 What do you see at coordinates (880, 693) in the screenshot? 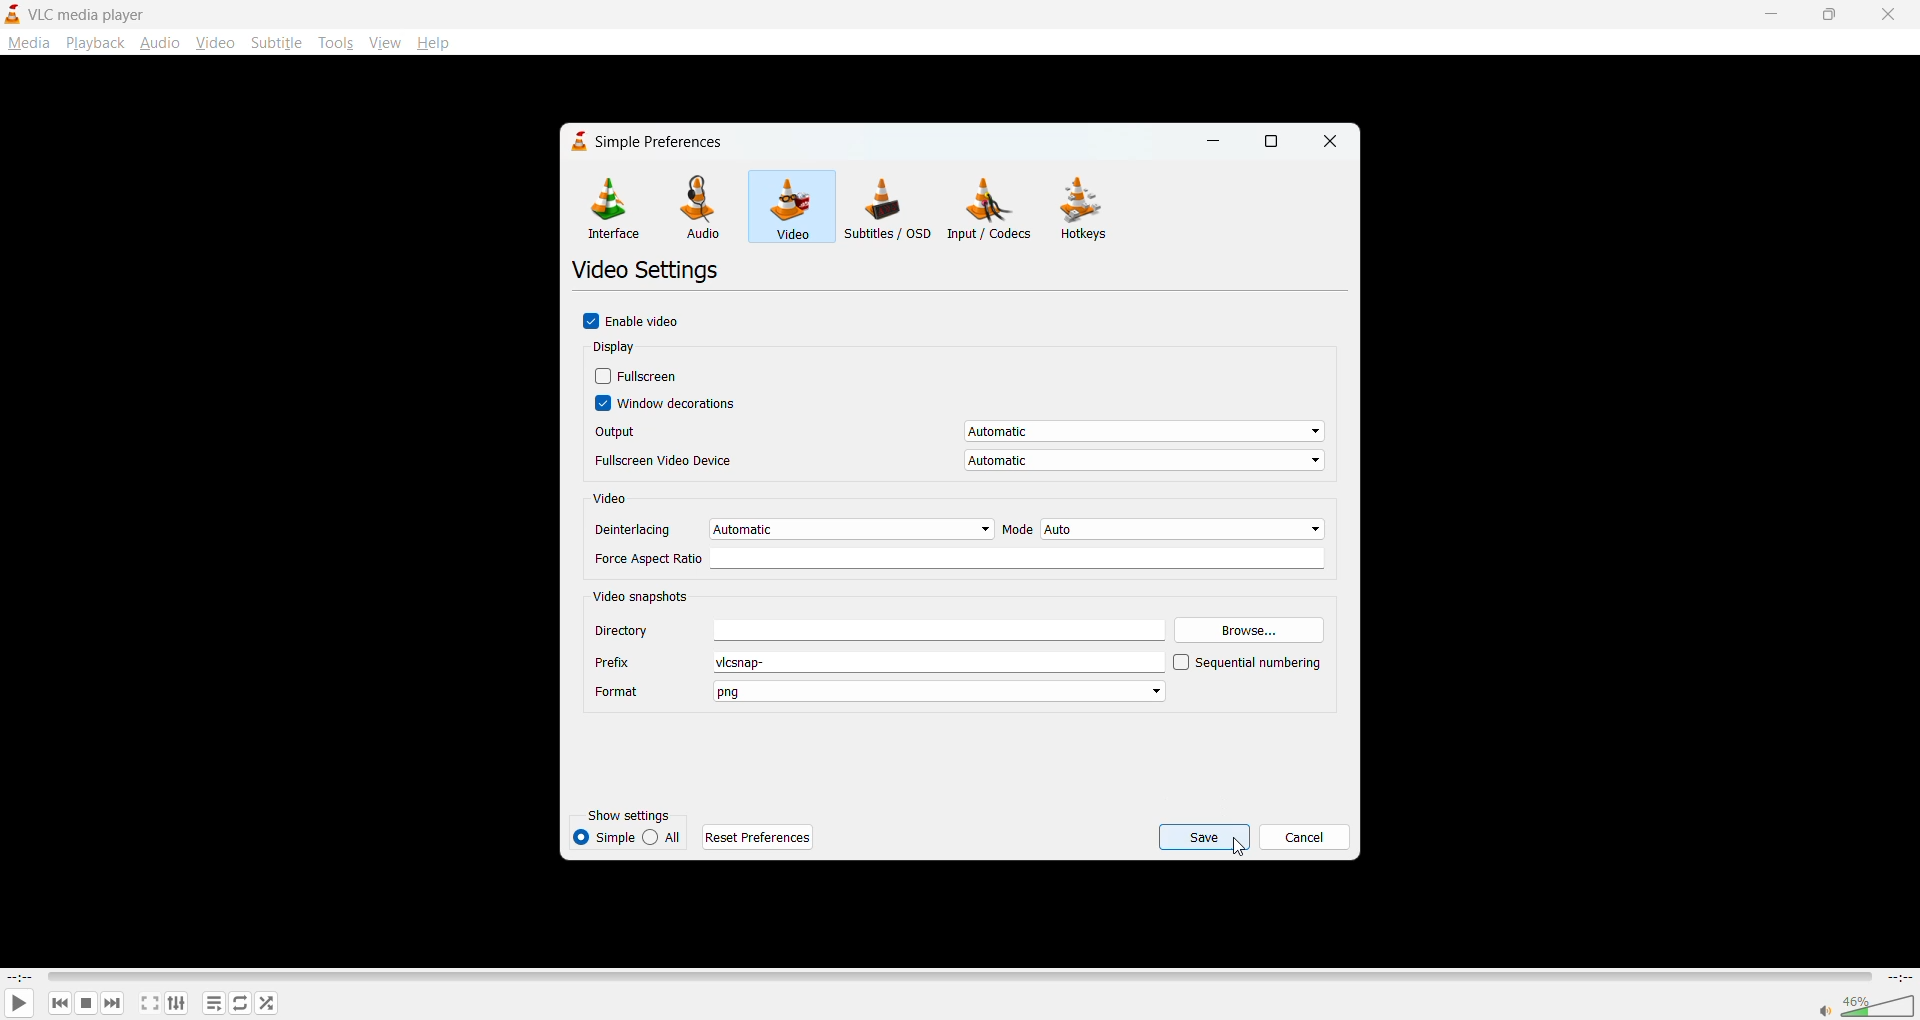
I see `format` at bounding box center [880, 693].